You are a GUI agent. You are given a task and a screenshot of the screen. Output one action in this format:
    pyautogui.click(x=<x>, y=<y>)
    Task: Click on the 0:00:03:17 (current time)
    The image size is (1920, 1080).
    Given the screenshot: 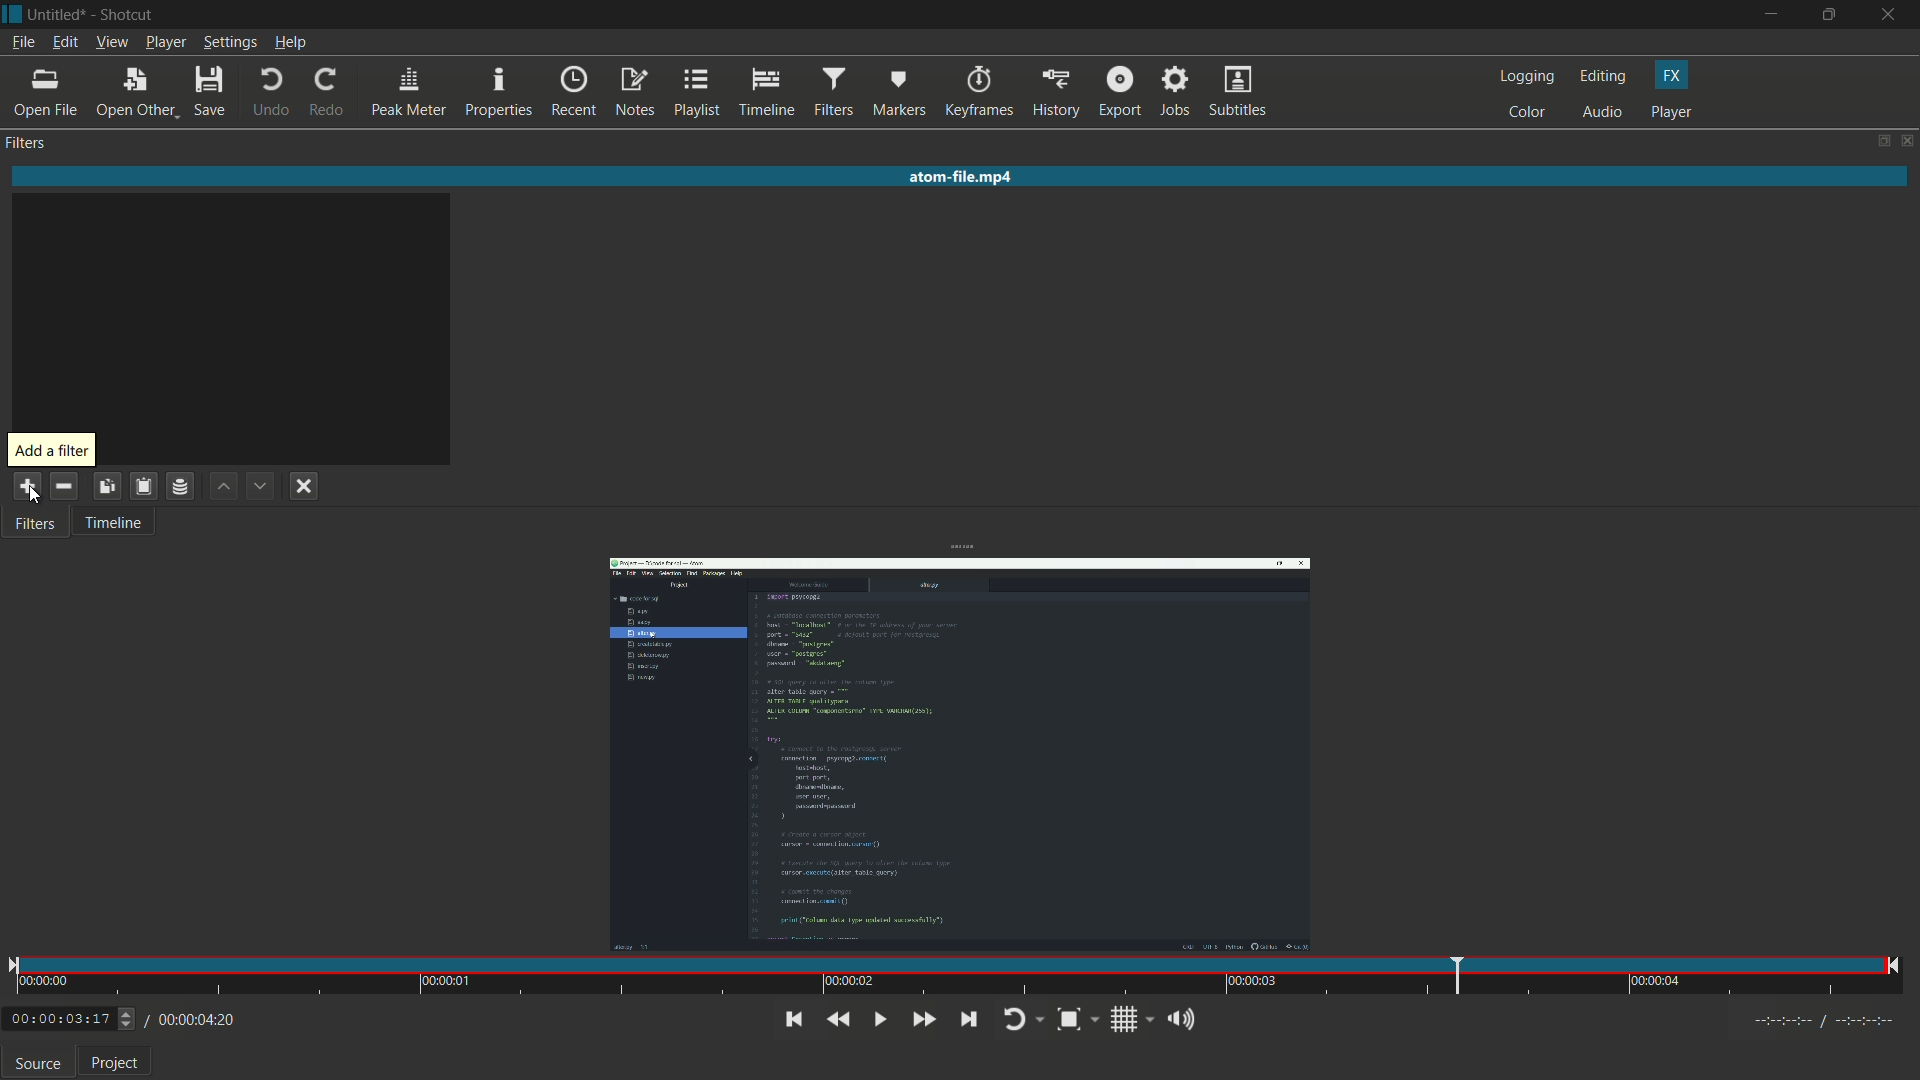 What is the action you would take?
    pyautogui.click(x=70, y=1016)
    